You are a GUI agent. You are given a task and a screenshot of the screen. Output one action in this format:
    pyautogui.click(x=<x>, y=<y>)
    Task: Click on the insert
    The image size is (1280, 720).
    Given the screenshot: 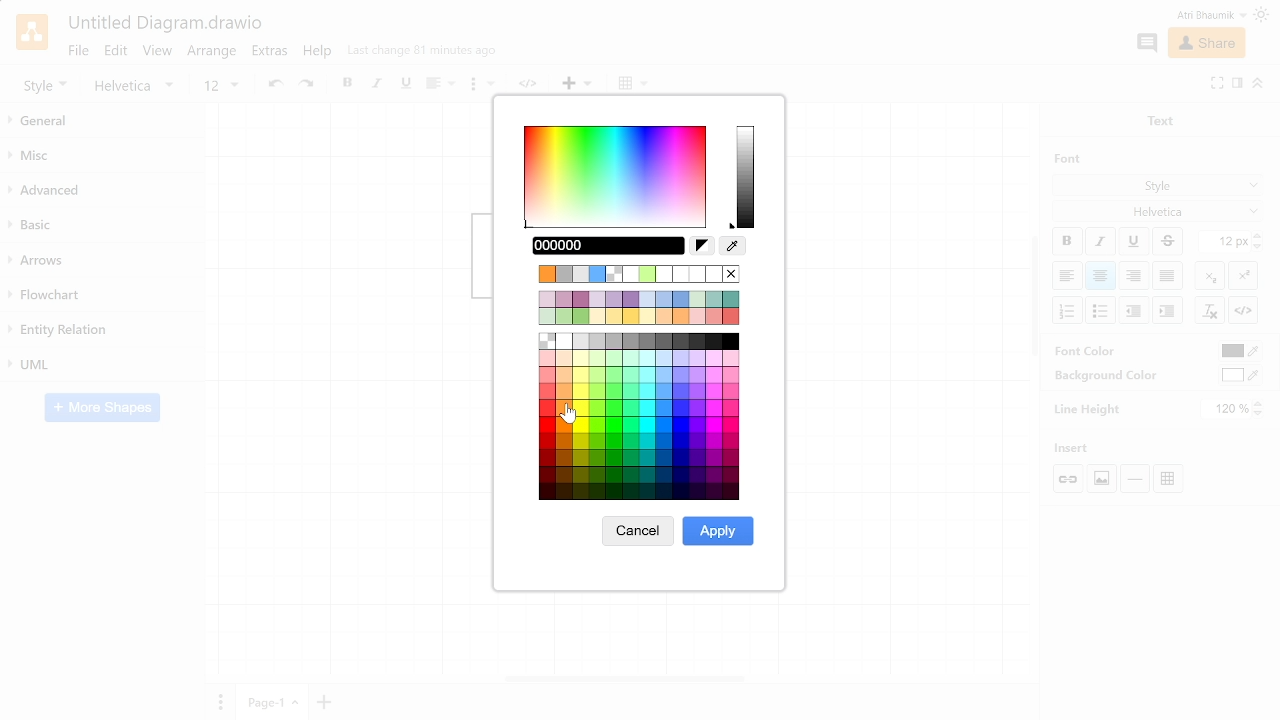 What is the action you would take?
    pyautogui.click(x=1078, y=448)
    